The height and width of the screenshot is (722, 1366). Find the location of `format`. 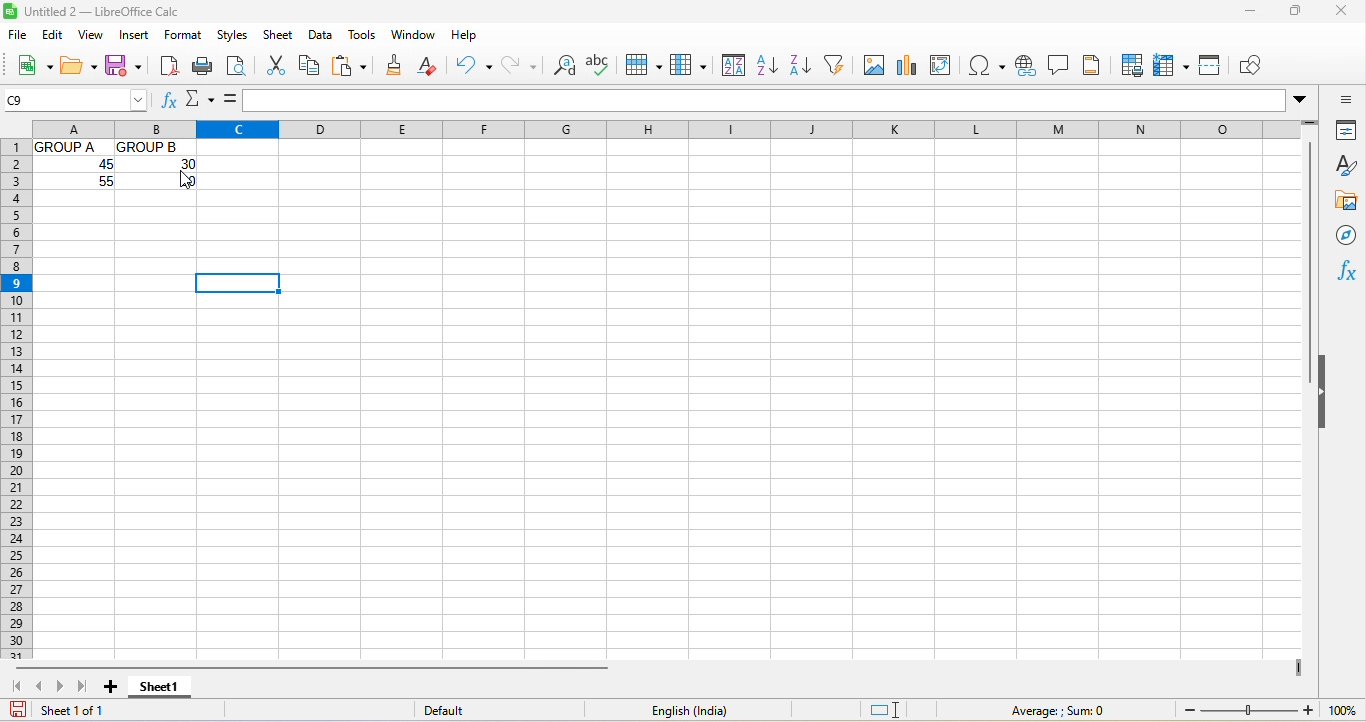

format is located at coordinates (185, 36).